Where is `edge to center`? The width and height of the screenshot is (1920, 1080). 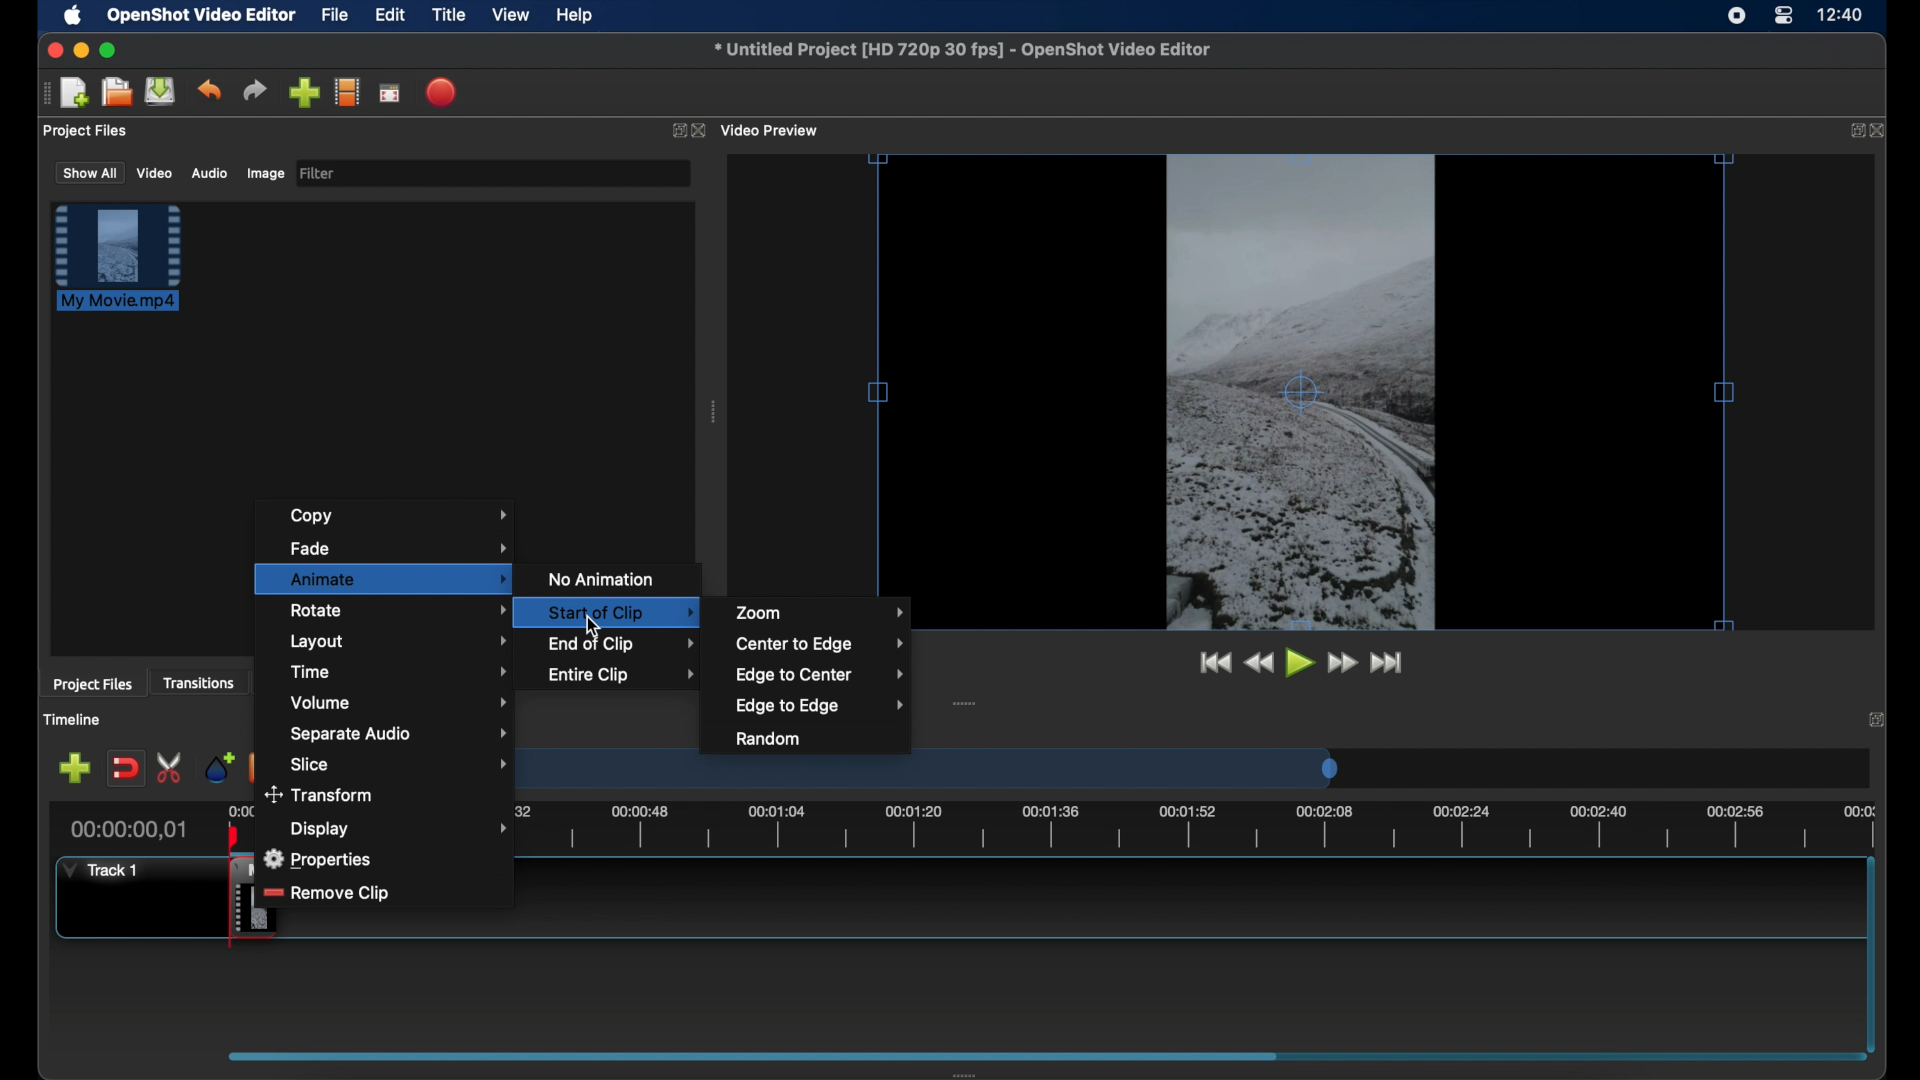
edge to center is located at coordinates (821, 674).